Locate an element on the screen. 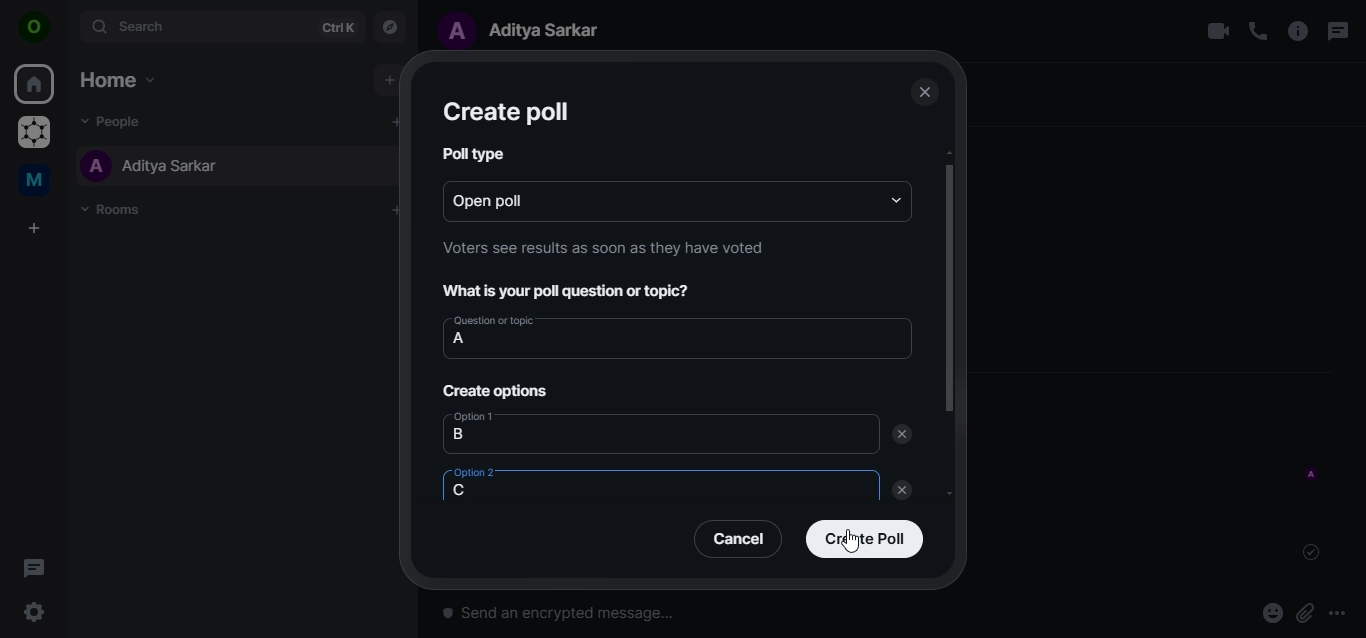  view profile is located at coordinates (35, 29).